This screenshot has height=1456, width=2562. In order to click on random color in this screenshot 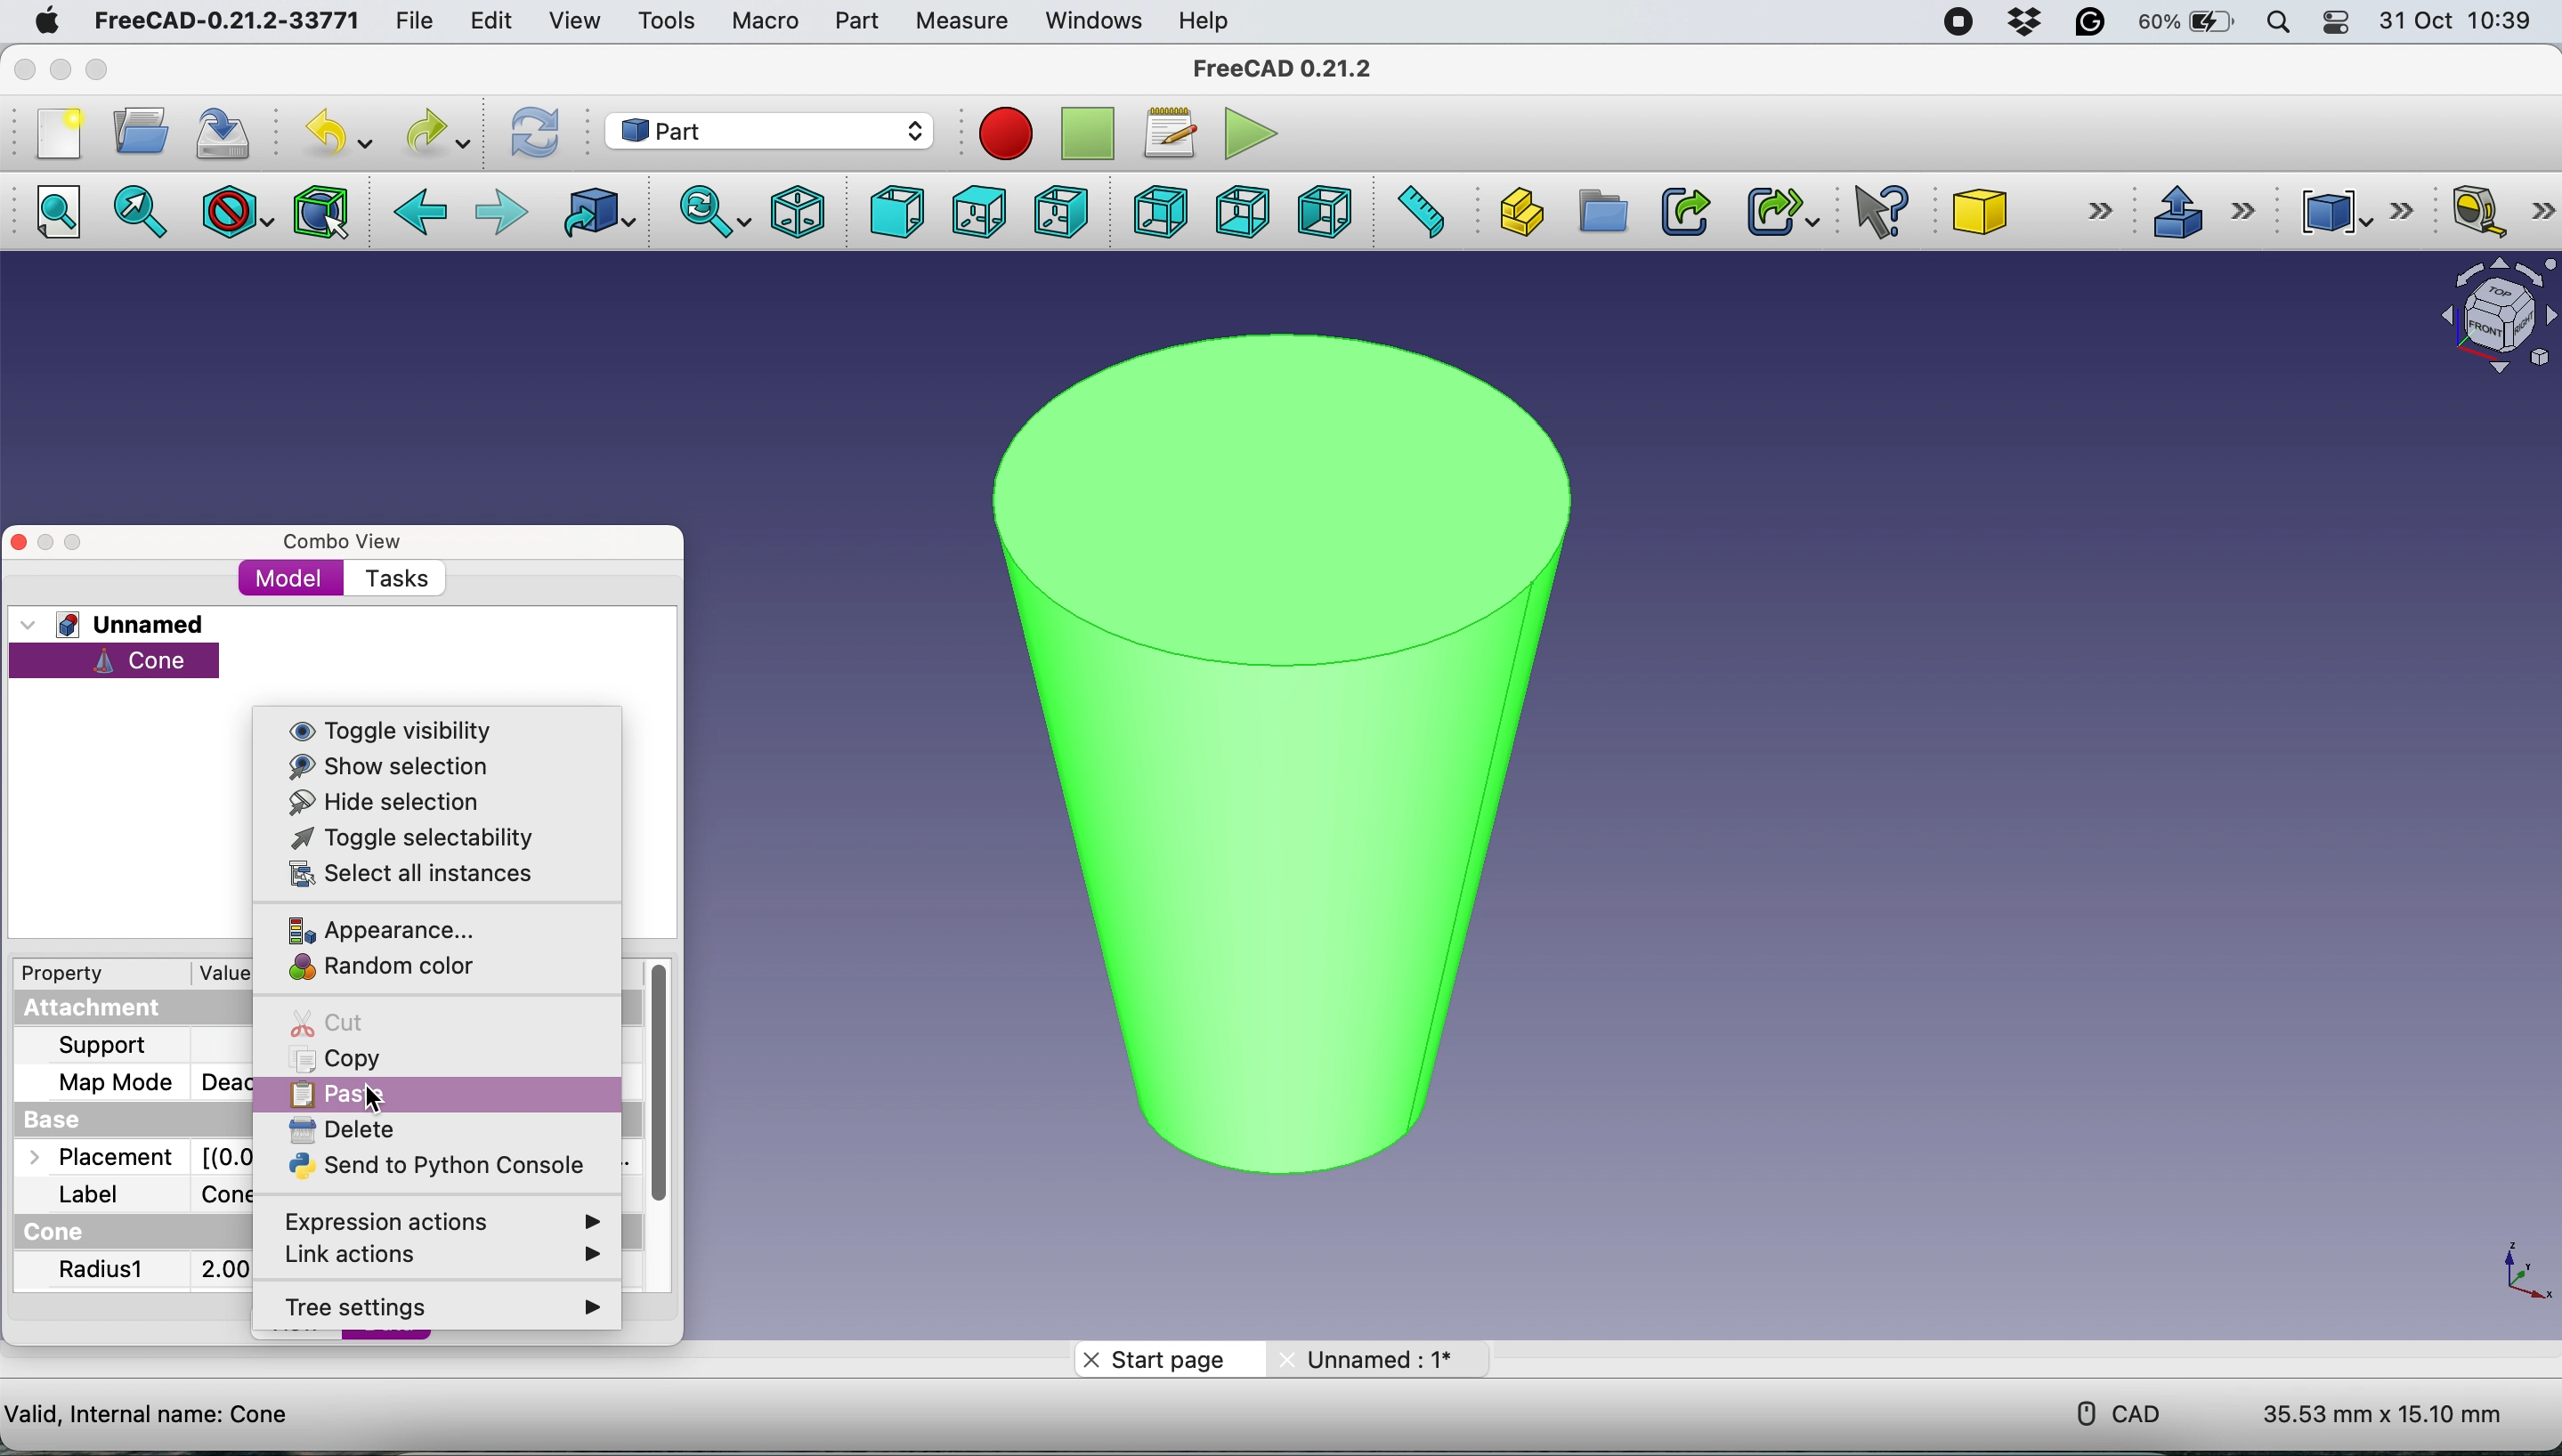, I will do `click(383, 967)`.